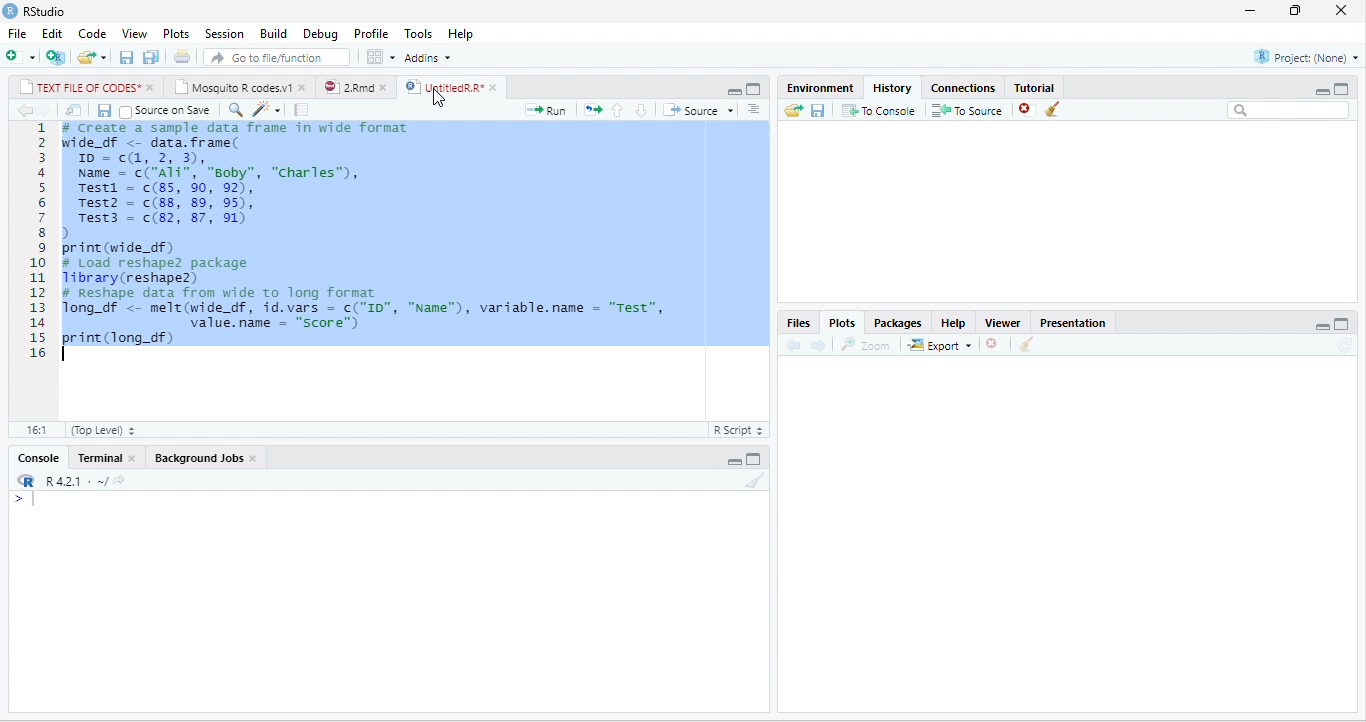 This screenshot has height=722, width=1366. I want to click on minimize, so click(1323, 91).